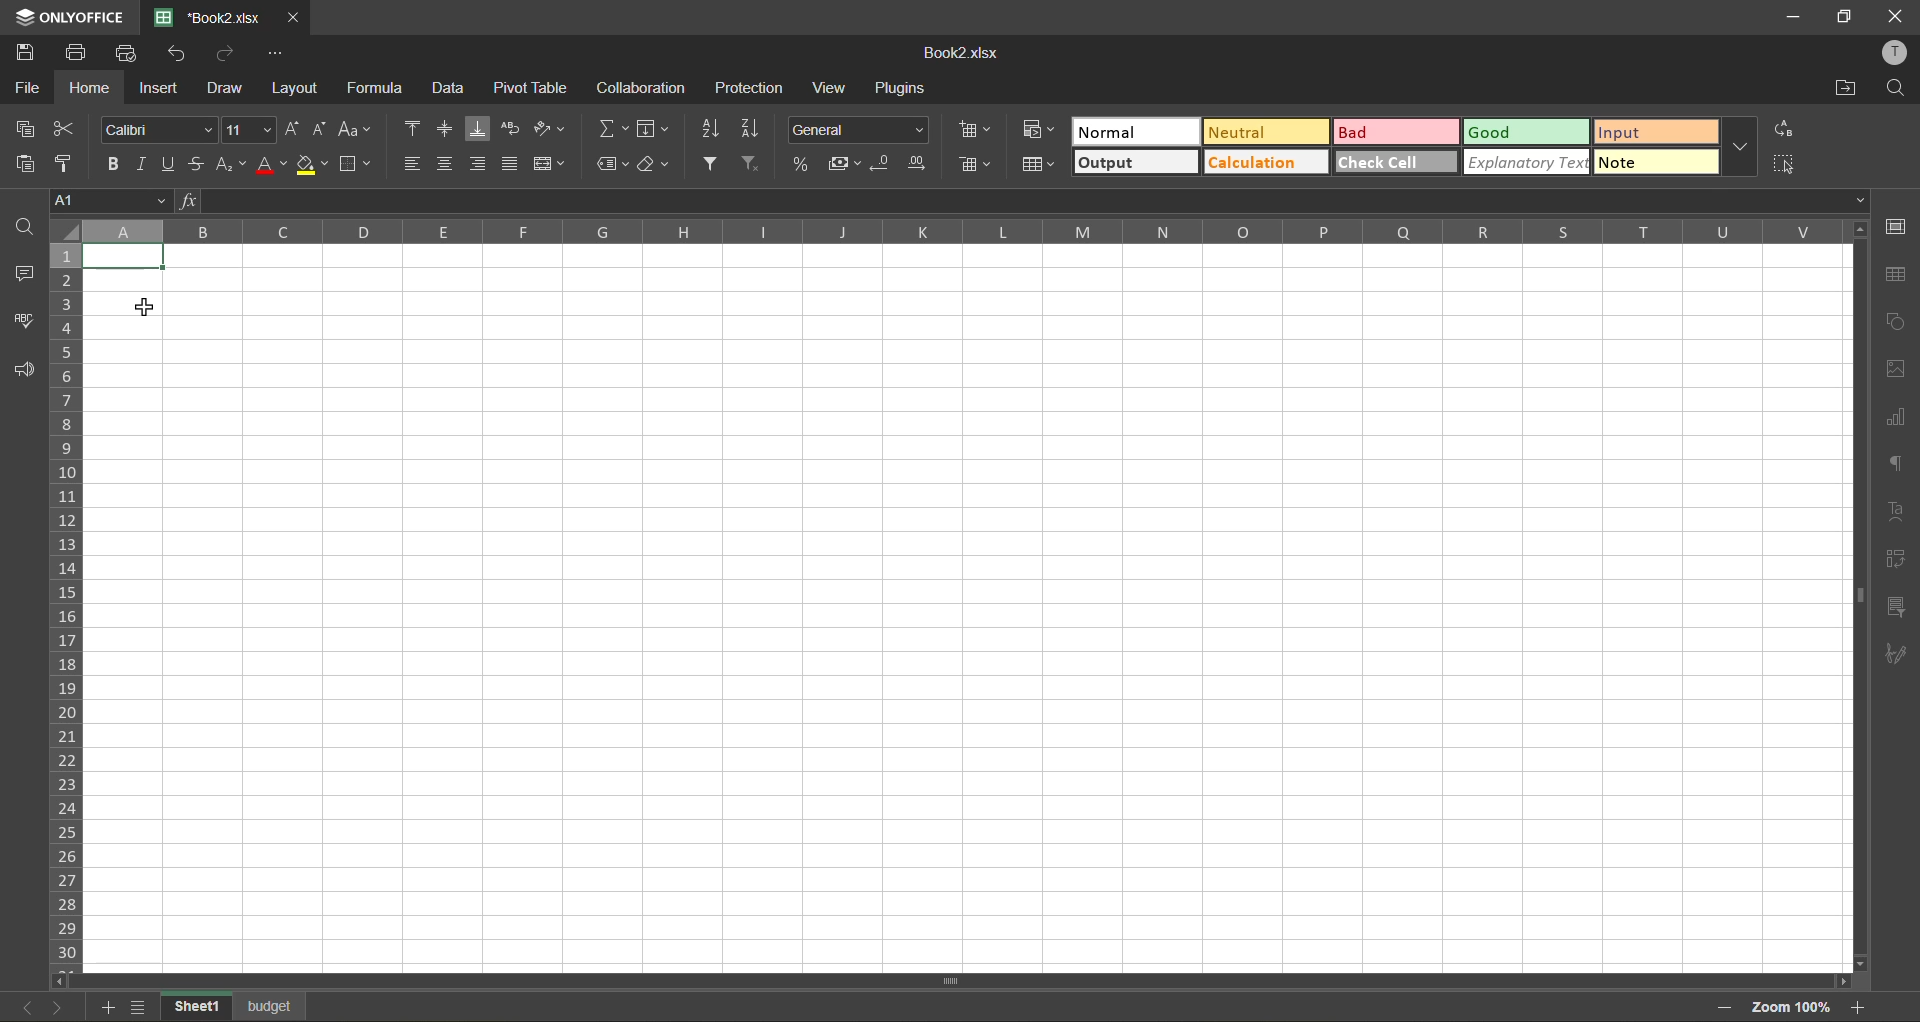  What do you see at coordinates (208, 16) in the screenshot?
I see `filename` at bounding box center [208, 16].